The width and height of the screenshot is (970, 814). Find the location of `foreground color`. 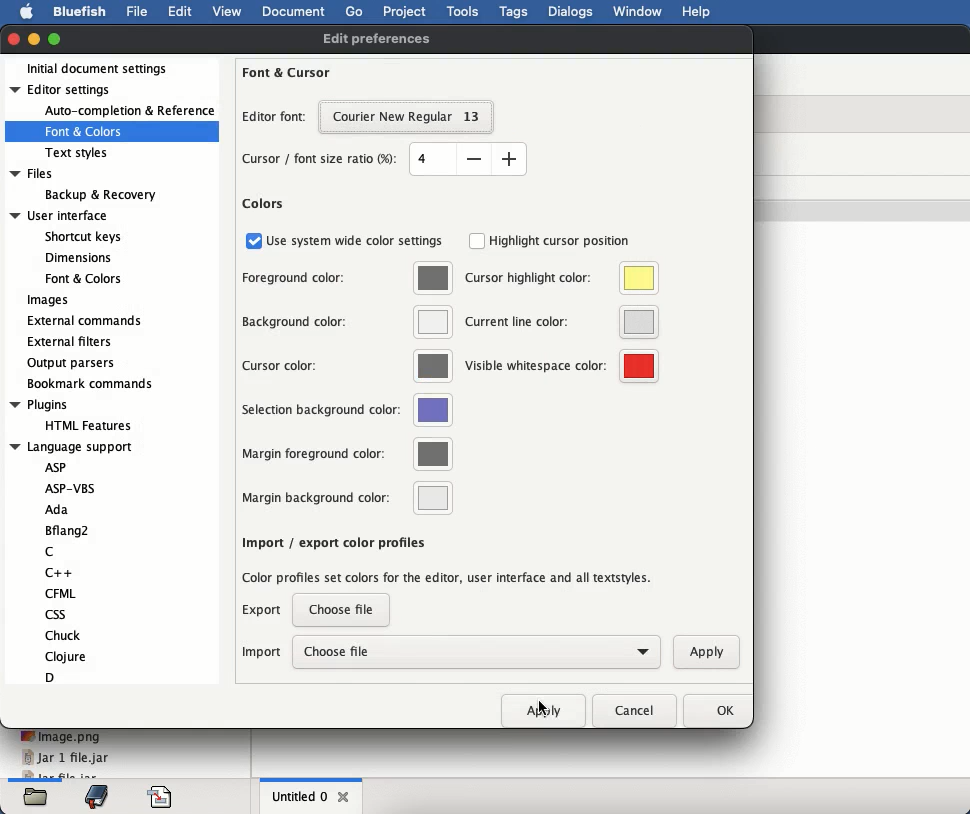

foreground color is located at coordinates (347, 279).